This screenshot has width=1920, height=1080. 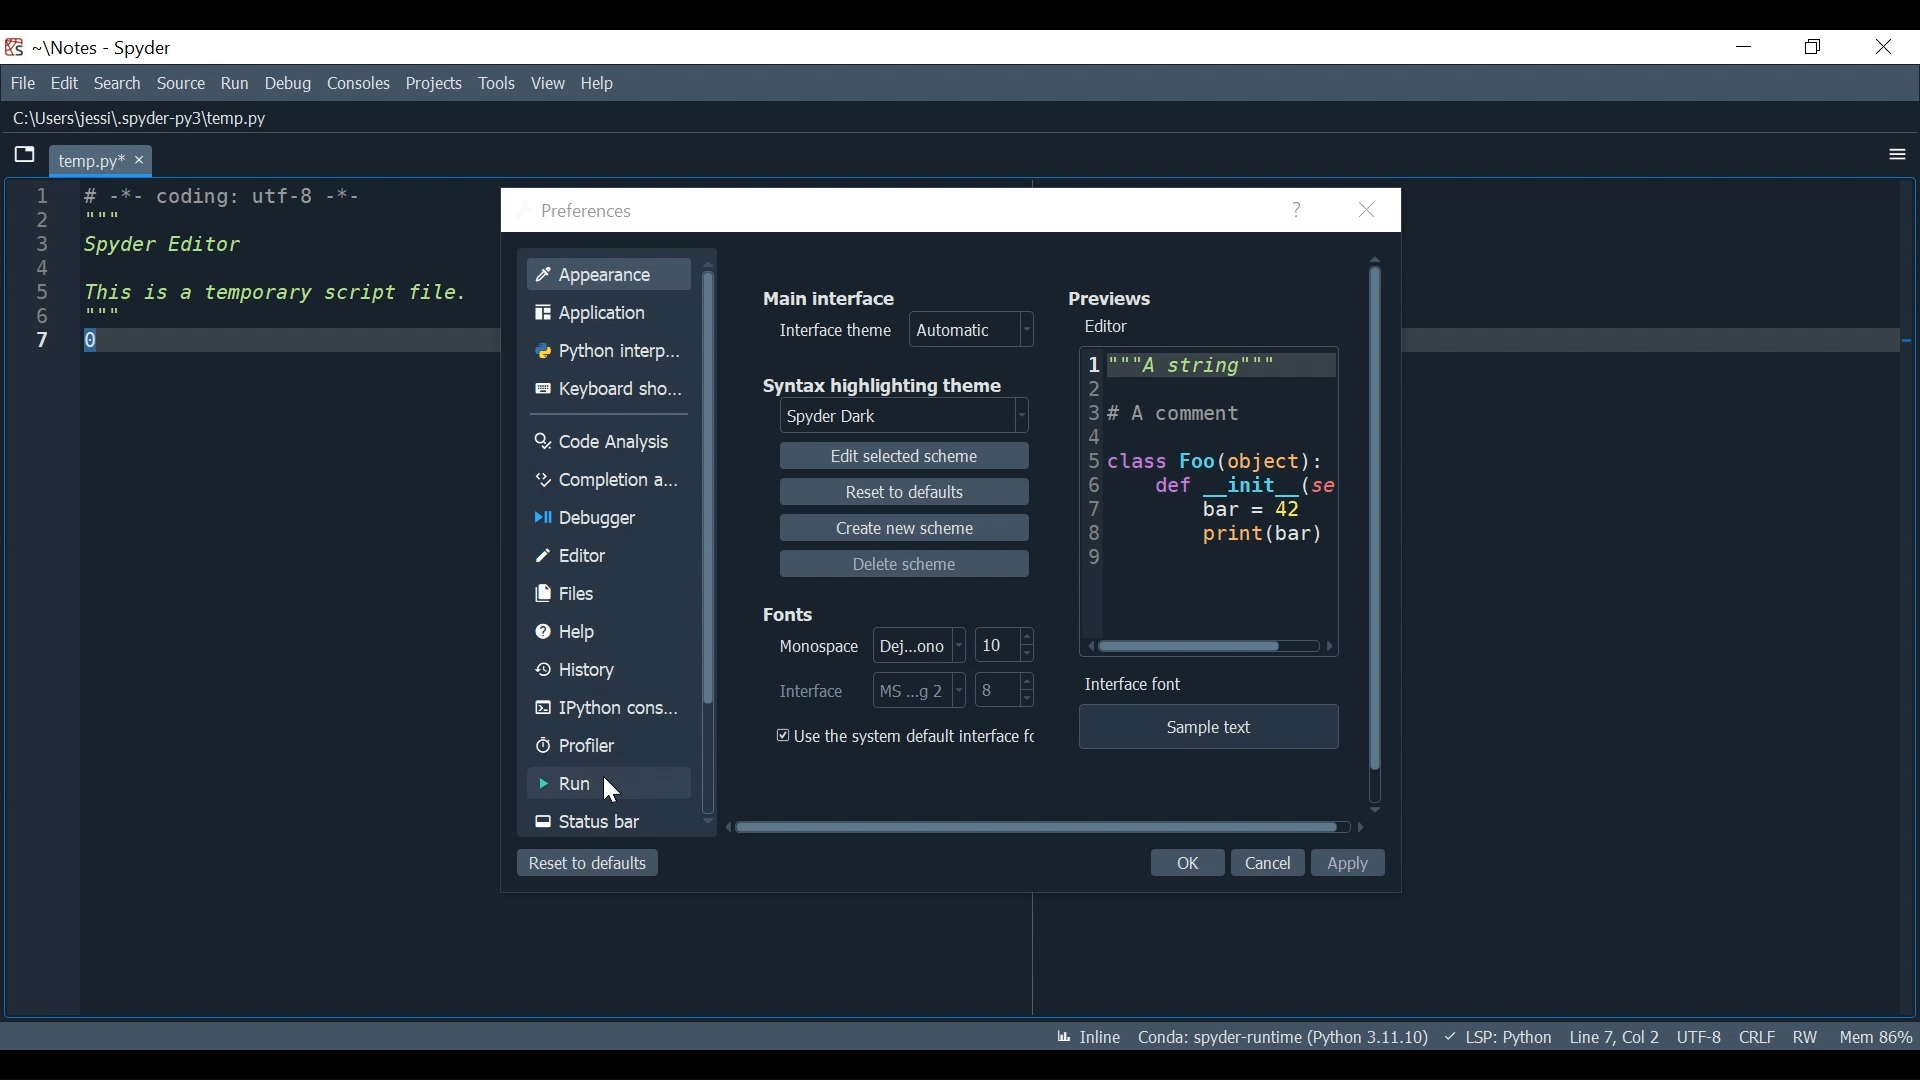 I want to click on # -*- coding: utf-8 -*- """ Spyder Editor  This is a temporary script file. """, so click(x=274, y=267).